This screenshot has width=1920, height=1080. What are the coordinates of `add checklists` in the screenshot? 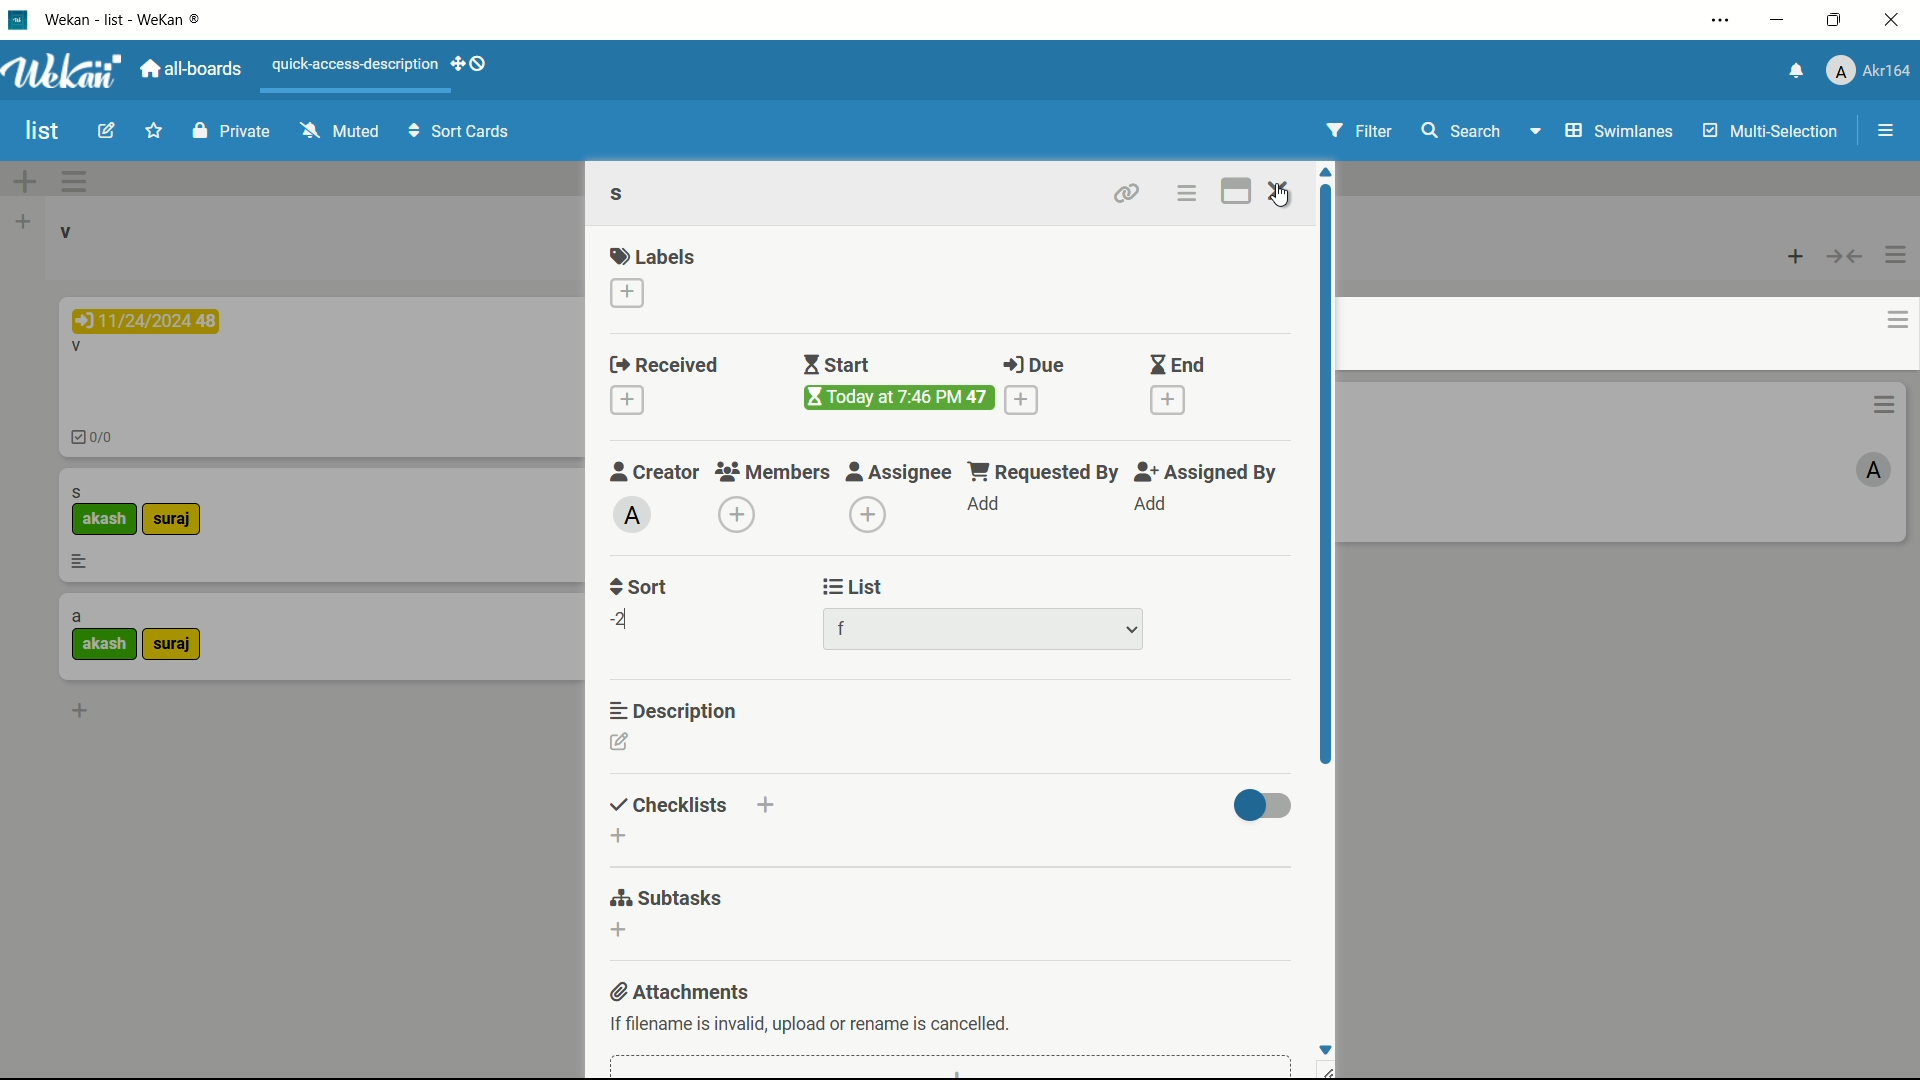 It's located at (767, 804).